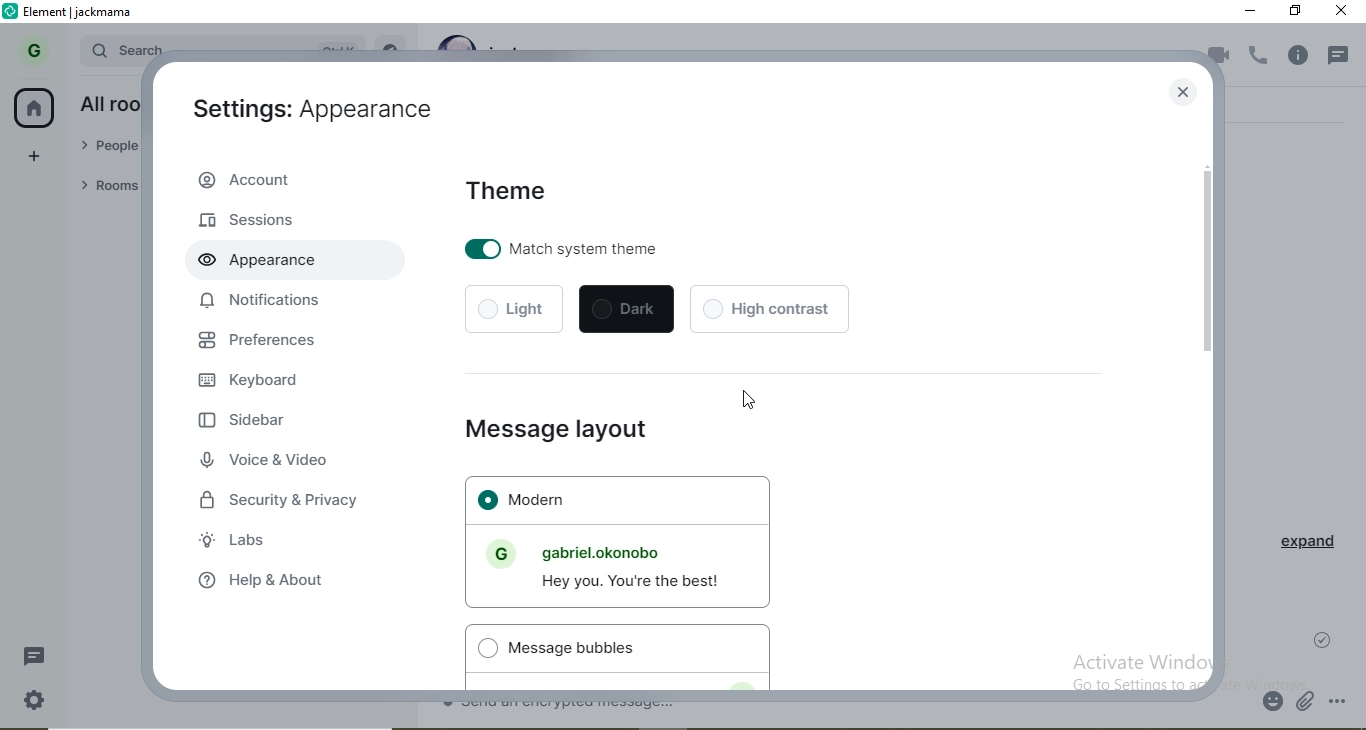  What do you see at coordinates (547, 430) in the screenshot?
I see `message layout` at bounding box center [547, 430].